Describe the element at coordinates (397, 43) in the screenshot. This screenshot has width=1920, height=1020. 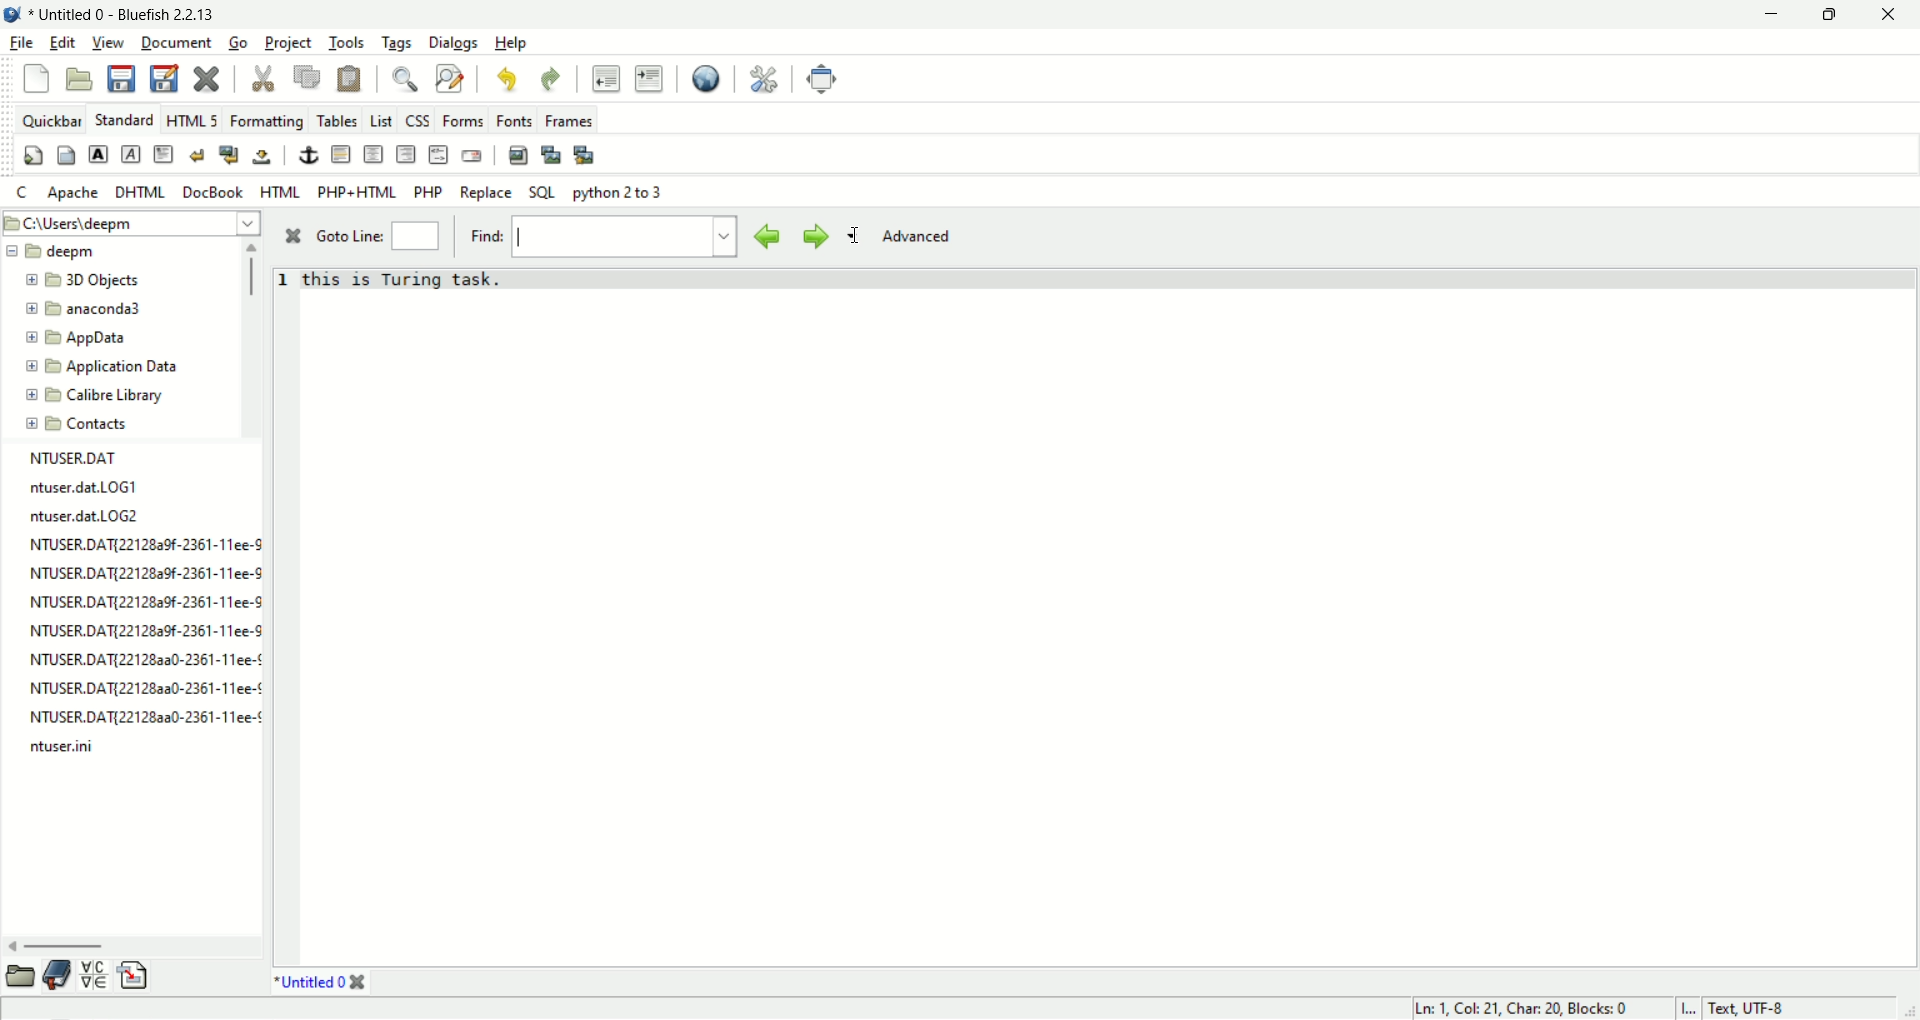
I see `tags` at that location.